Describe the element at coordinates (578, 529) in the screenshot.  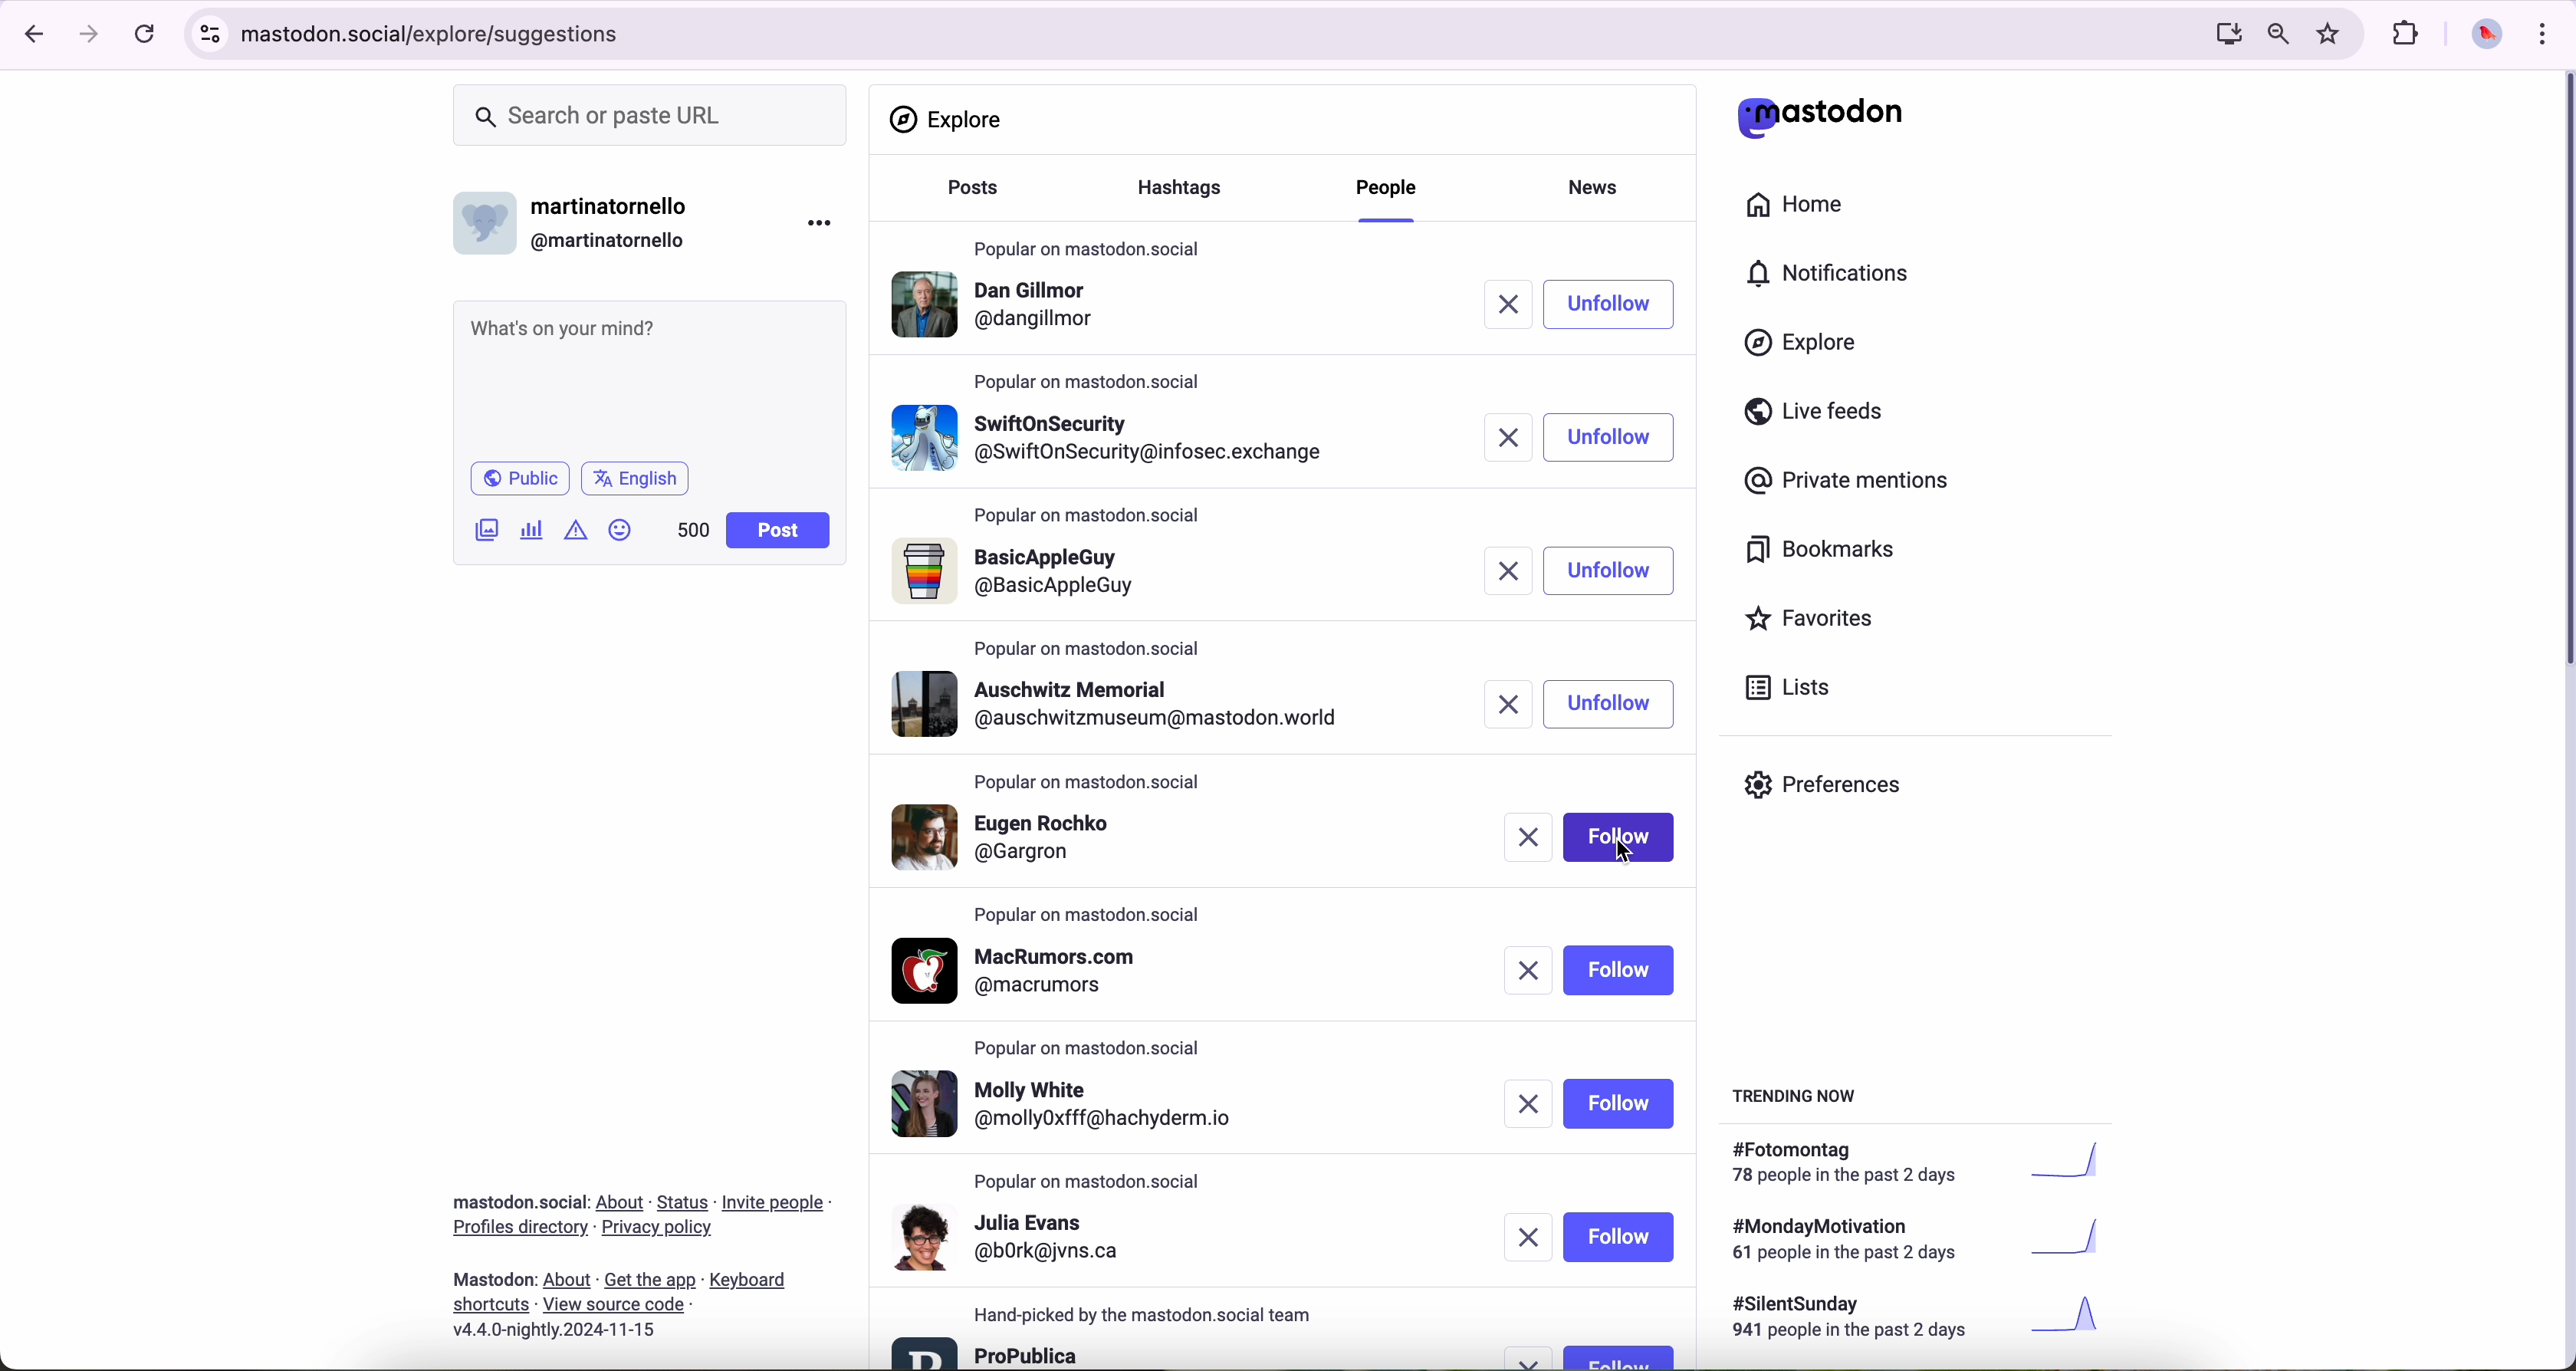
I see `icon` at that location.